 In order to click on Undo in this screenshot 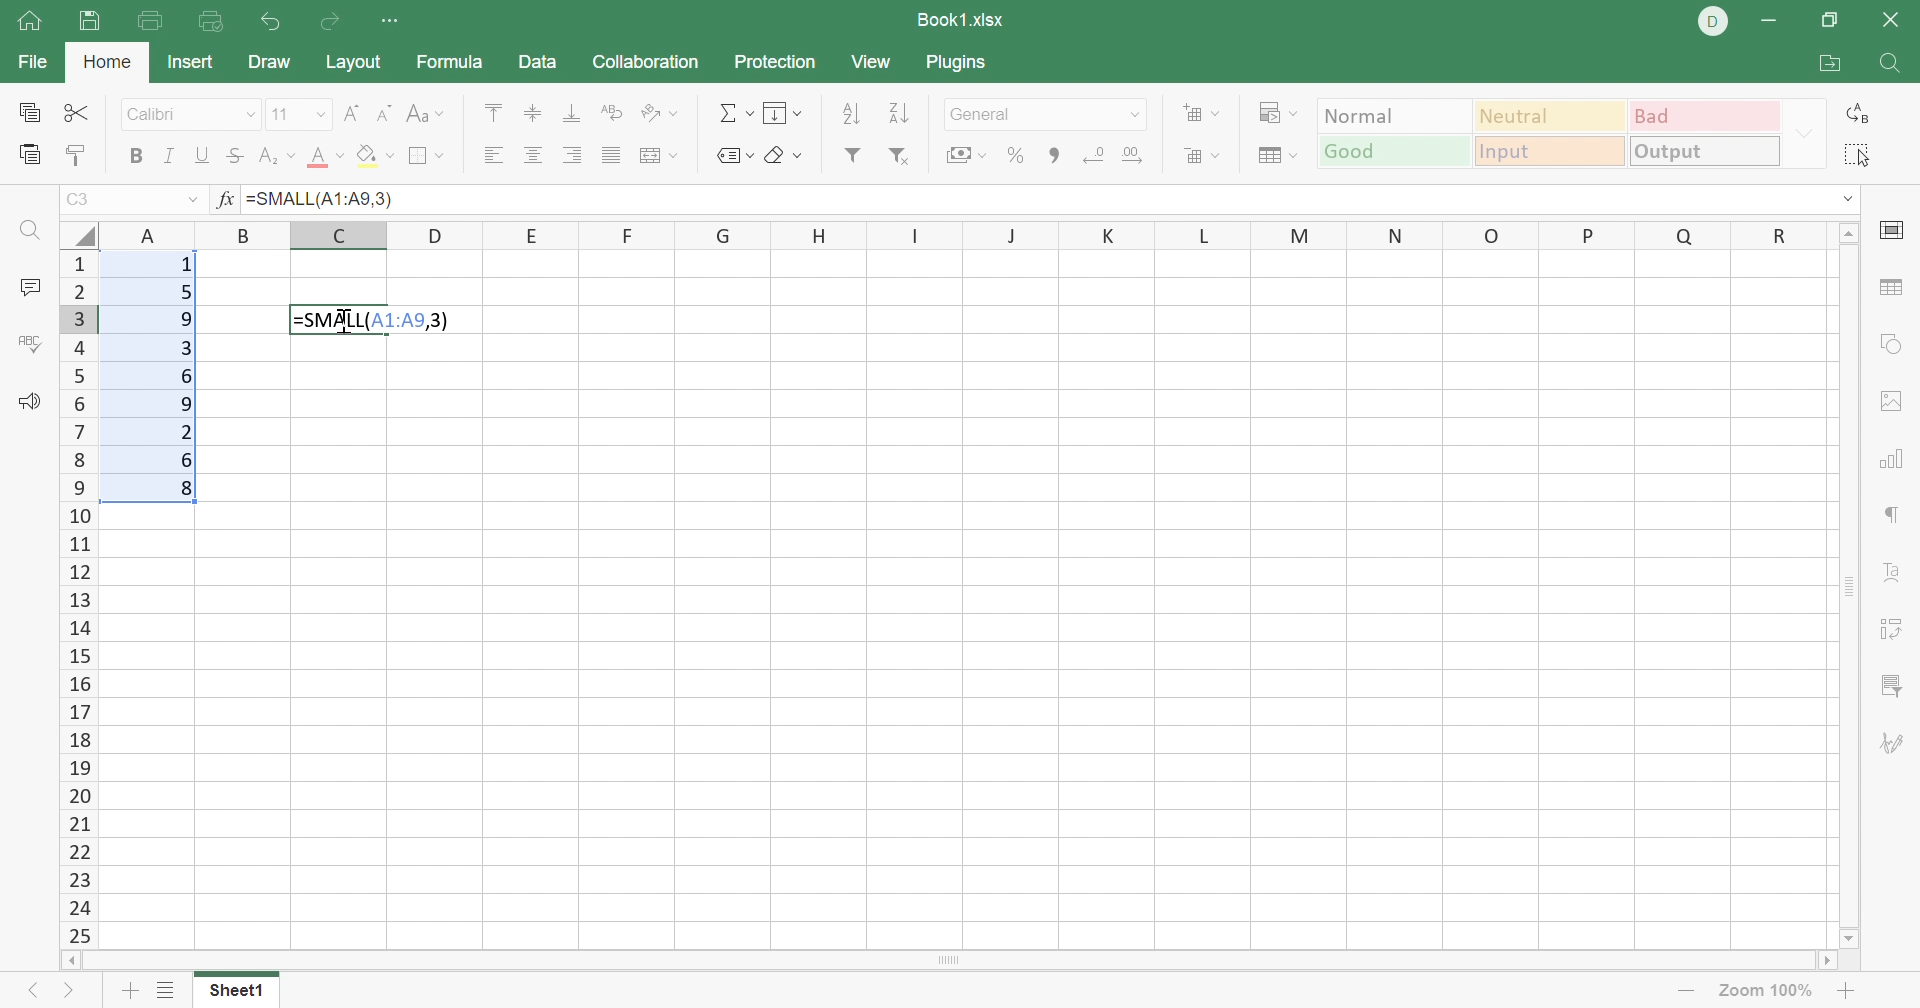, I will do `click(269, 20)`.